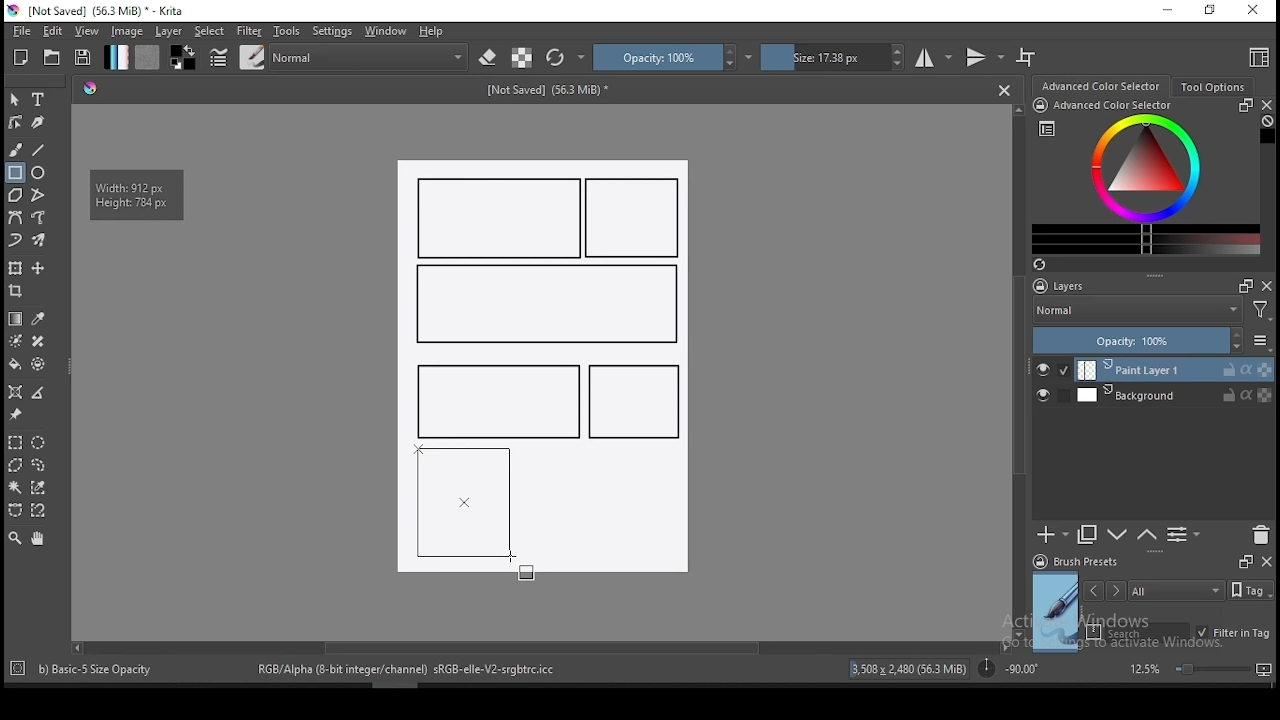 This screenshot has height=720, width=1280. What do you see at coordinates (15, 511) in the screenshot?
I see `bezier curve selection tool` at bounding box center [15, 511].